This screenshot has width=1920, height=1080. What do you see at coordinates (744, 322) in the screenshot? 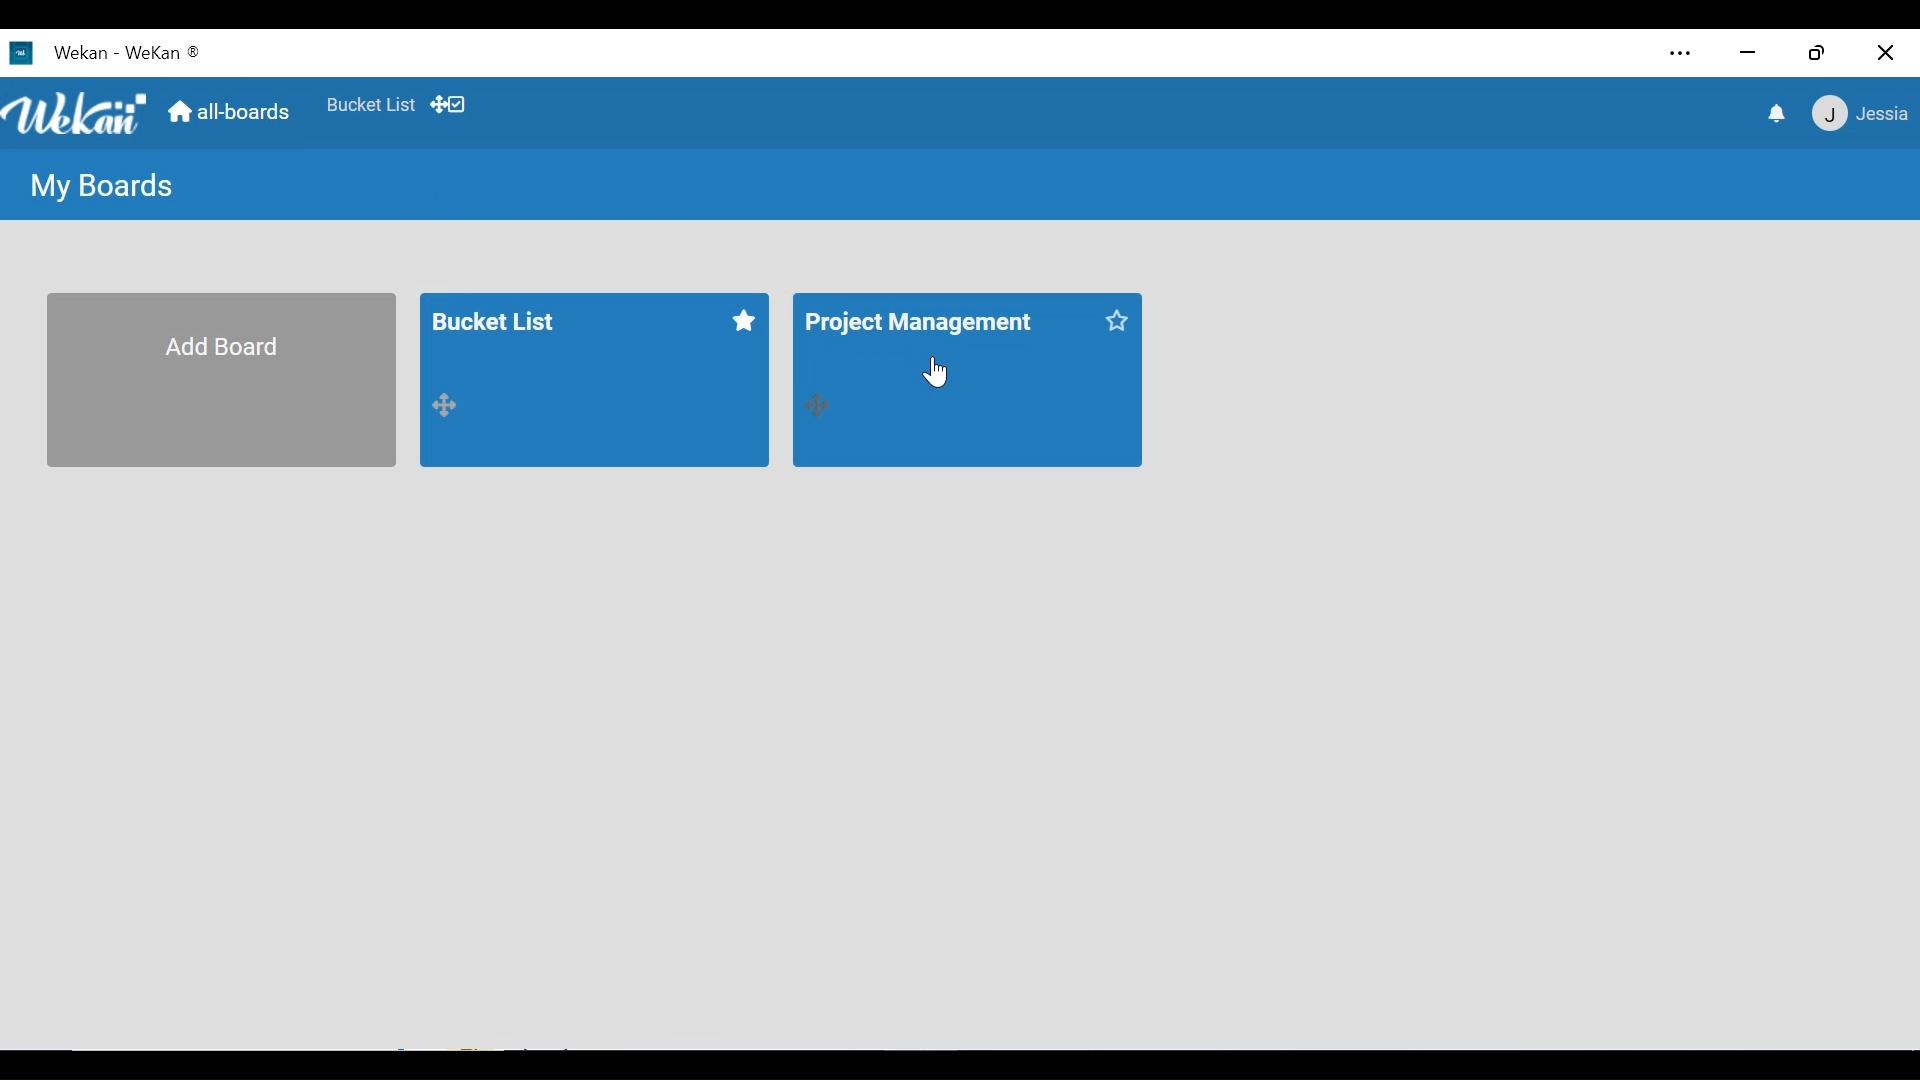
I see `mark as favorite` at bounding box center [744, 322].